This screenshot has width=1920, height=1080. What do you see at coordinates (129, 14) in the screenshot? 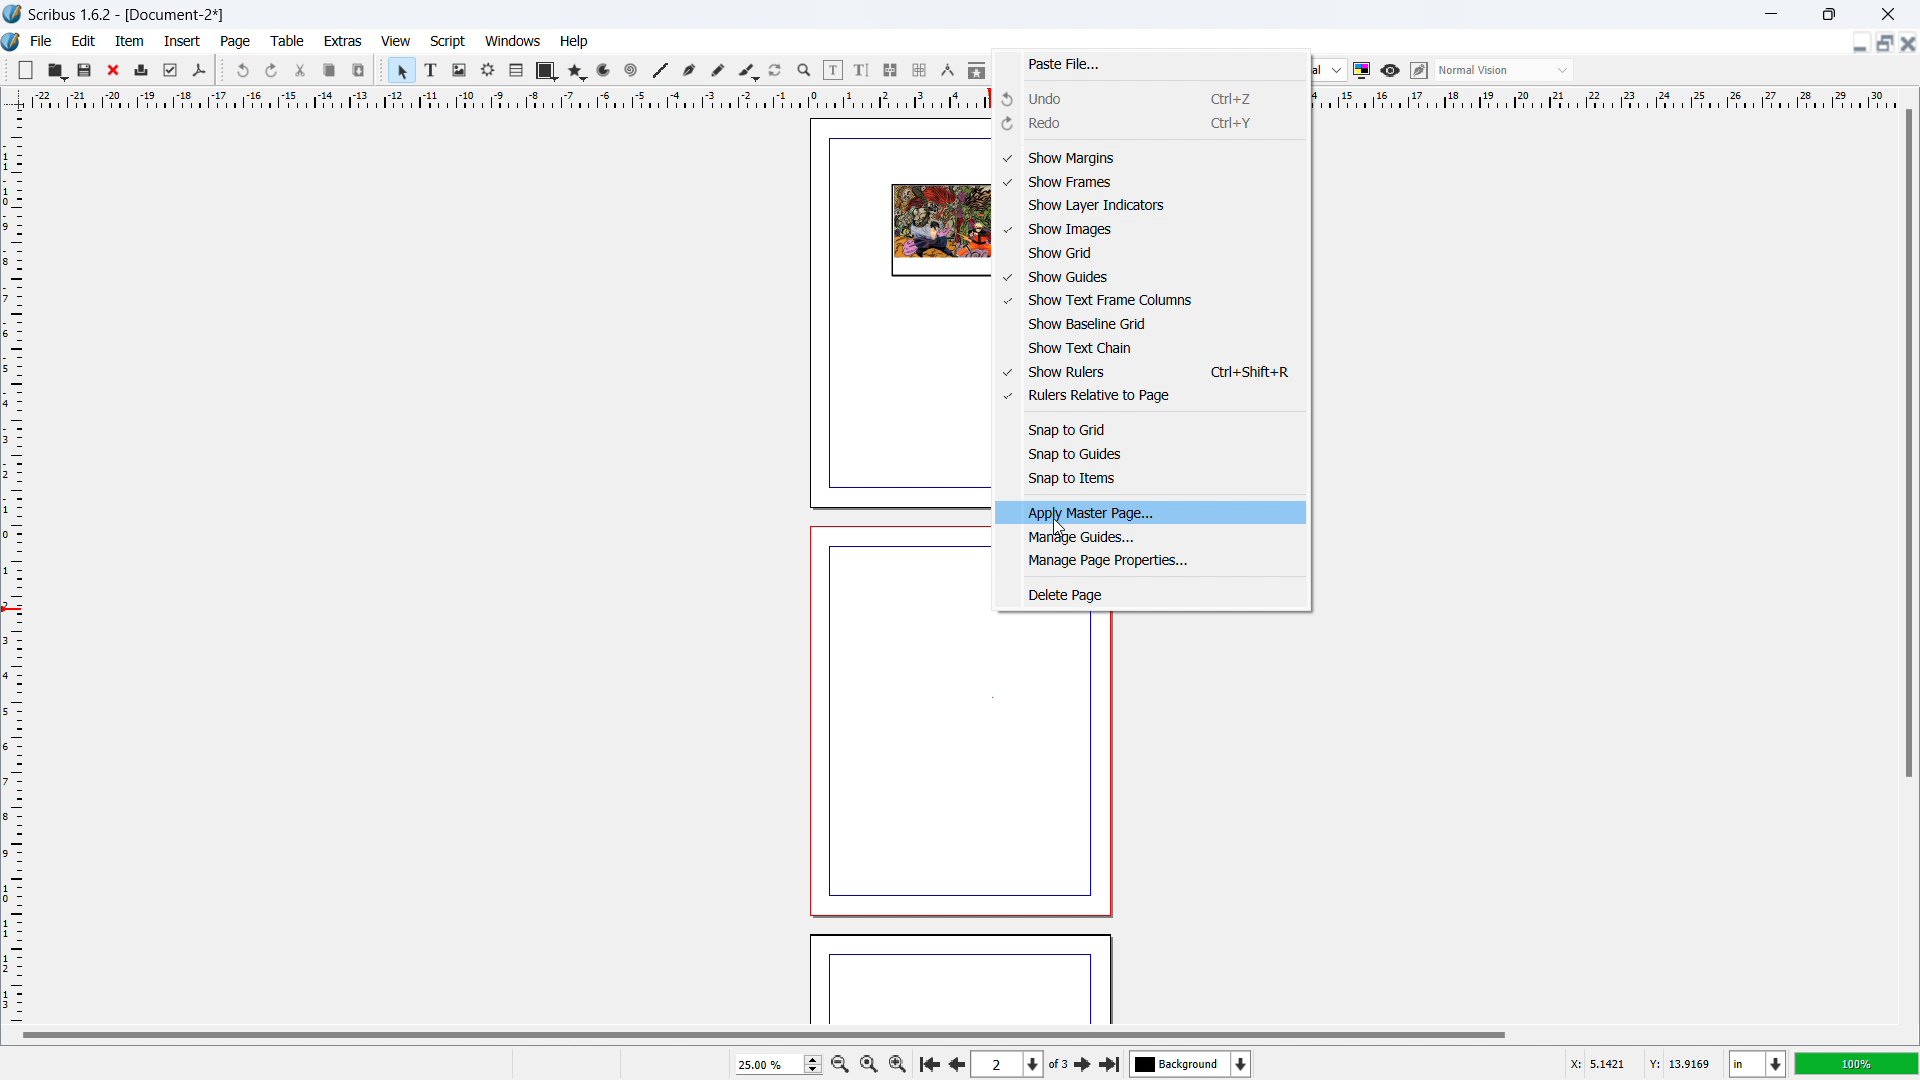
I see `Scribus 1.6.2- [Document-2]` at bounding box center [129, 14].